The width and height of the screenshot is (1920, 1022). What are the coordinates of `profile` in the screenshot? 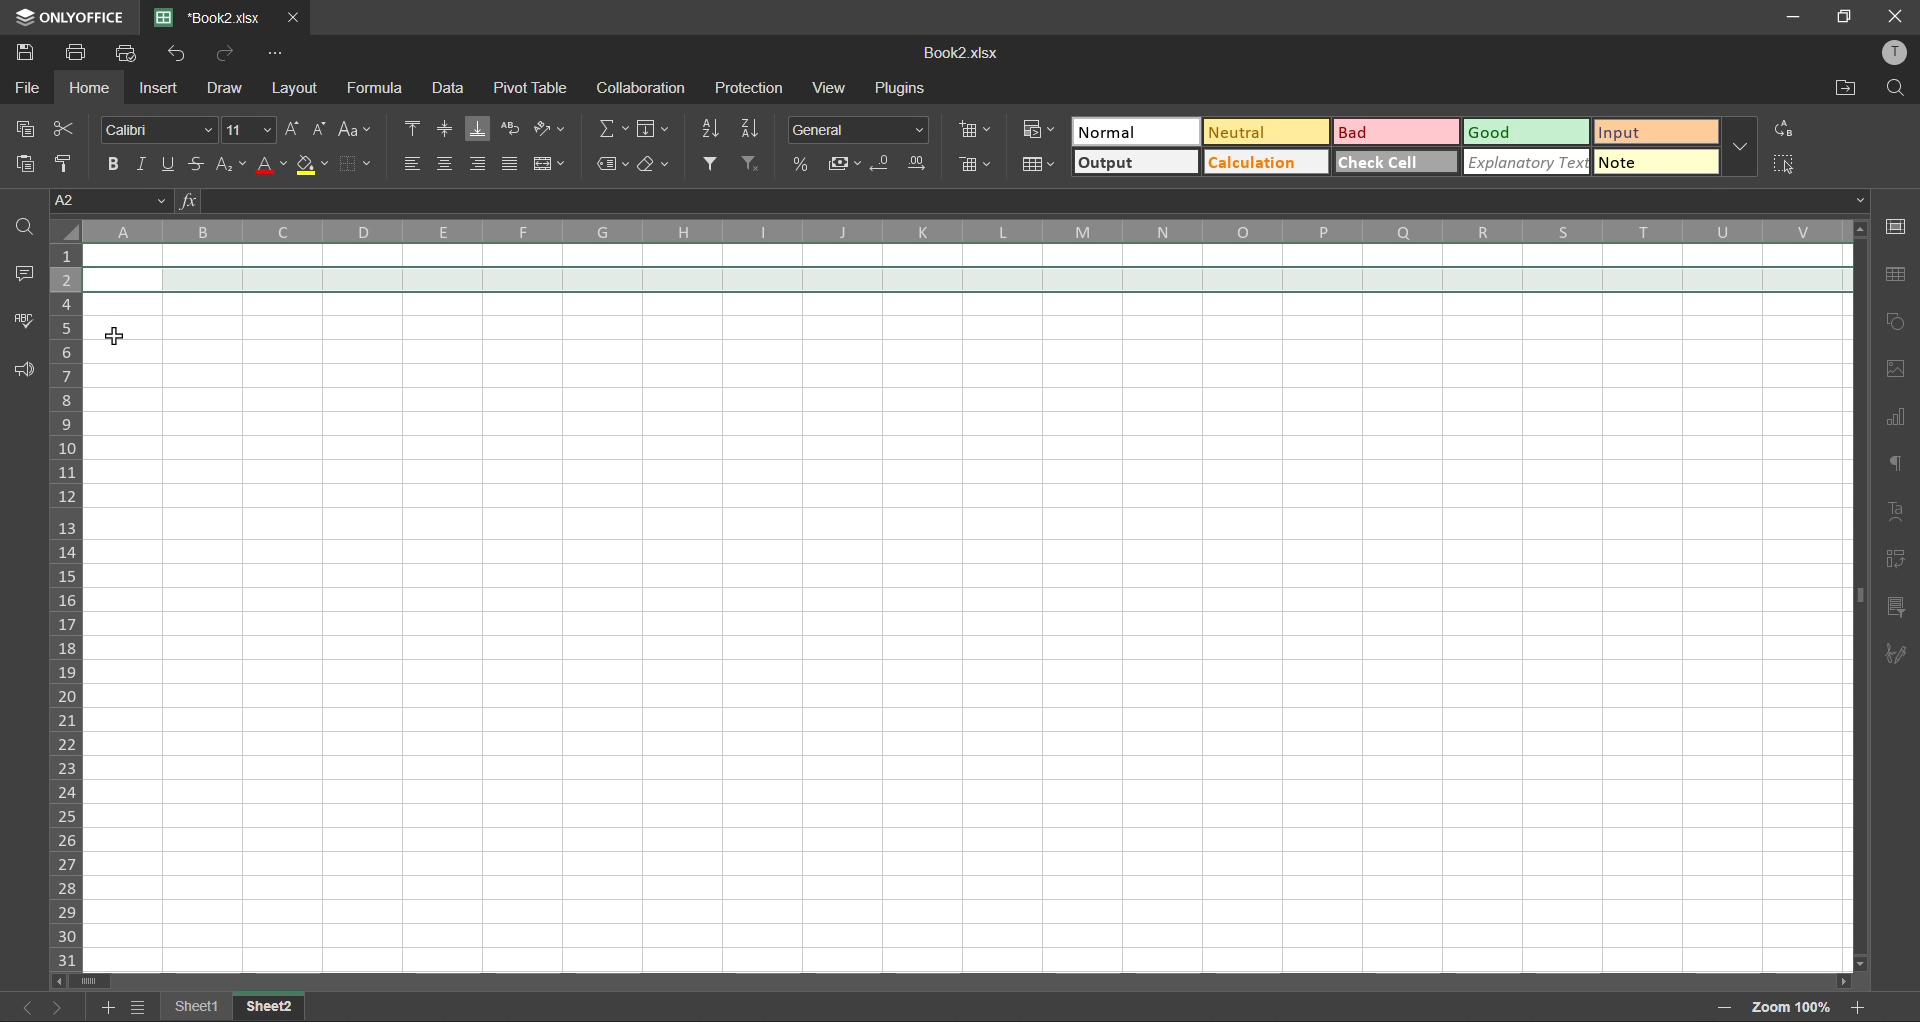 It's located at (1897, 55).